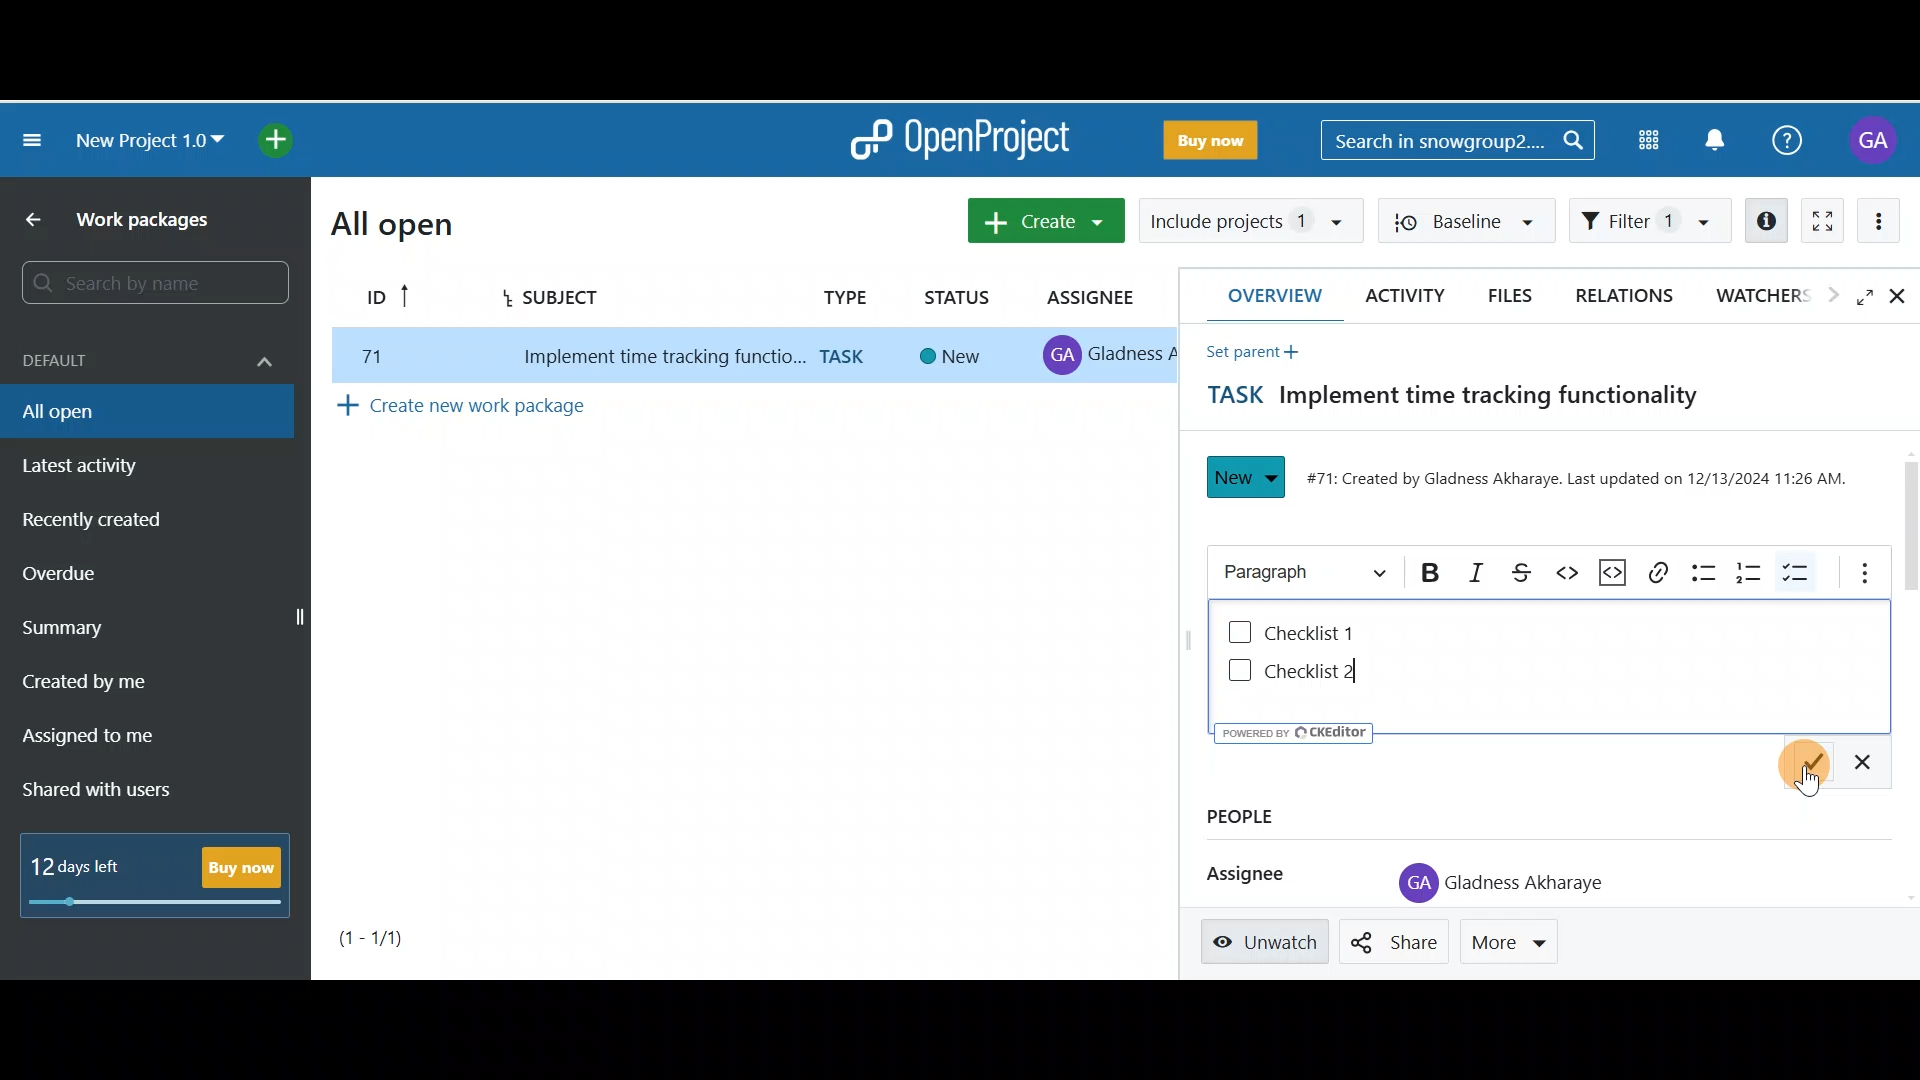 The width and height of the screenshot is (1920, 1080). Describe the element at coordinates (275, 137) in the screenshot. I see `Open quick add menu` at that location.